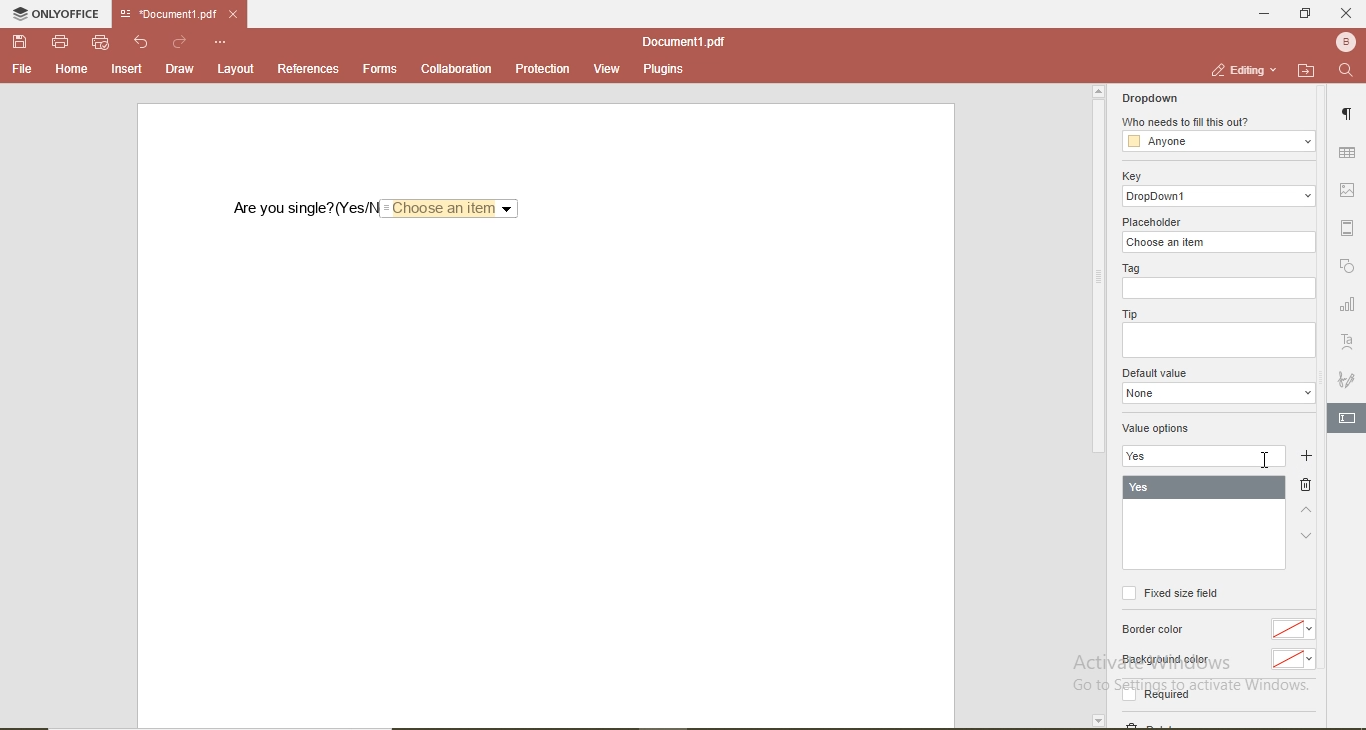  What do you see at coordinates (1216, 243) in the screenshot?
I see `choose an item` at bounding box center [1216, 243].